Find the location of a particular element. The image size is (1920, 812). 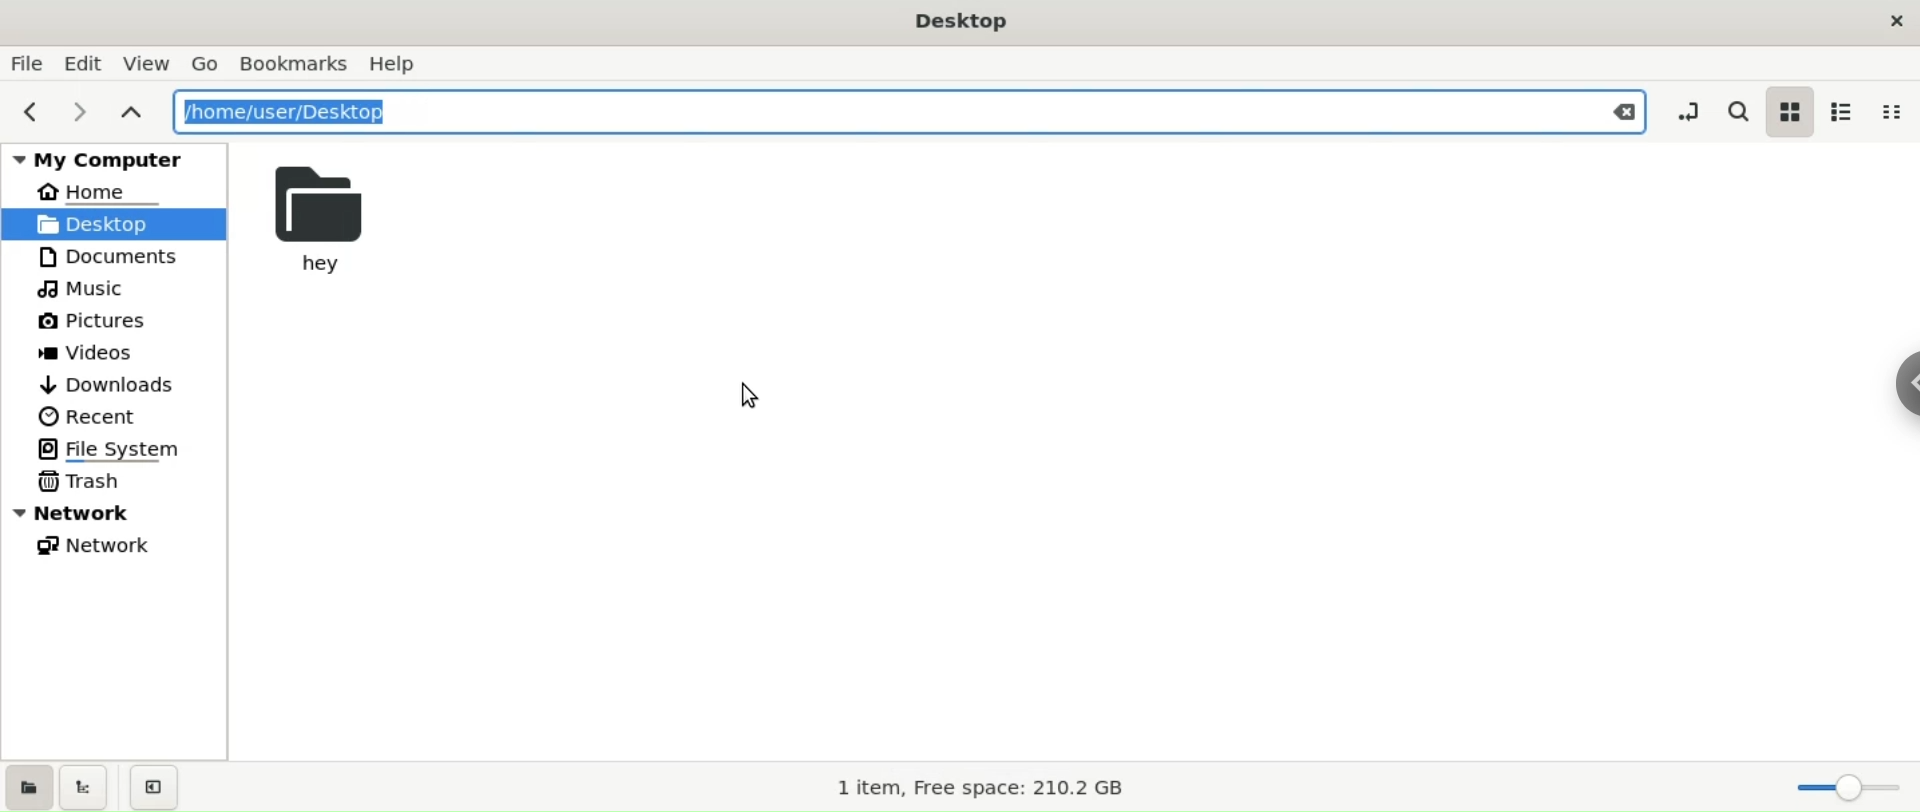

HOME  is located at coordinates (105, 192).